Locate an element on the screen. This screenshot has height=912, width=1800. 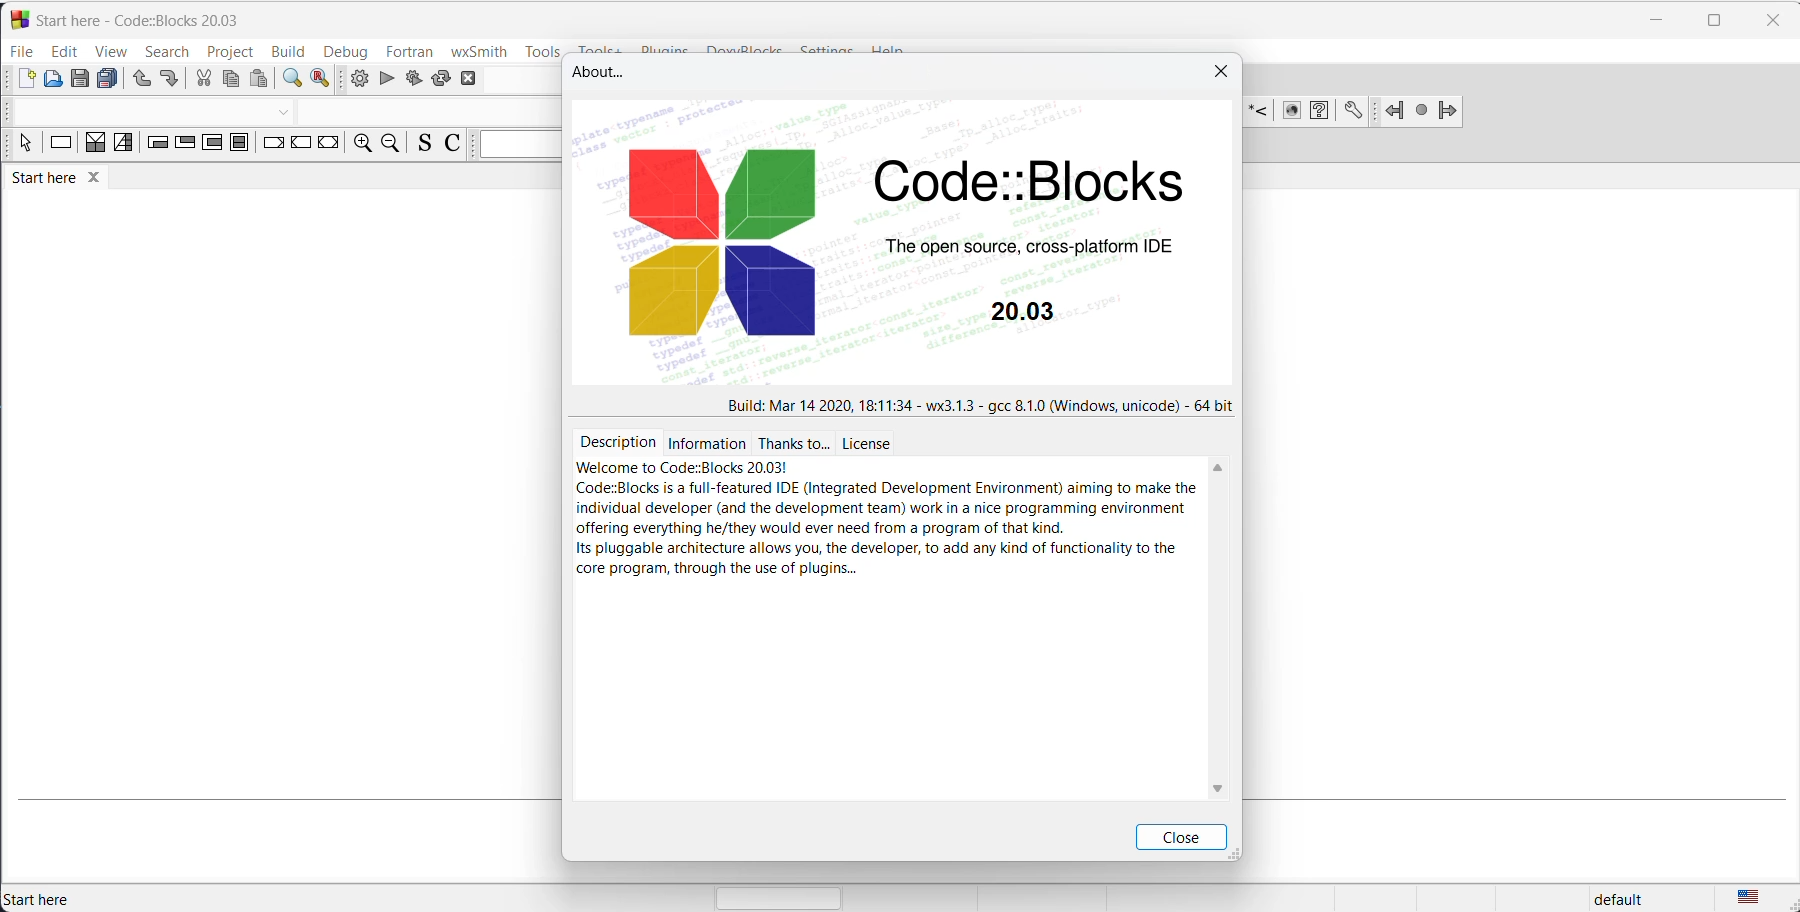
HTML help is located at coordinates (1322, 113).